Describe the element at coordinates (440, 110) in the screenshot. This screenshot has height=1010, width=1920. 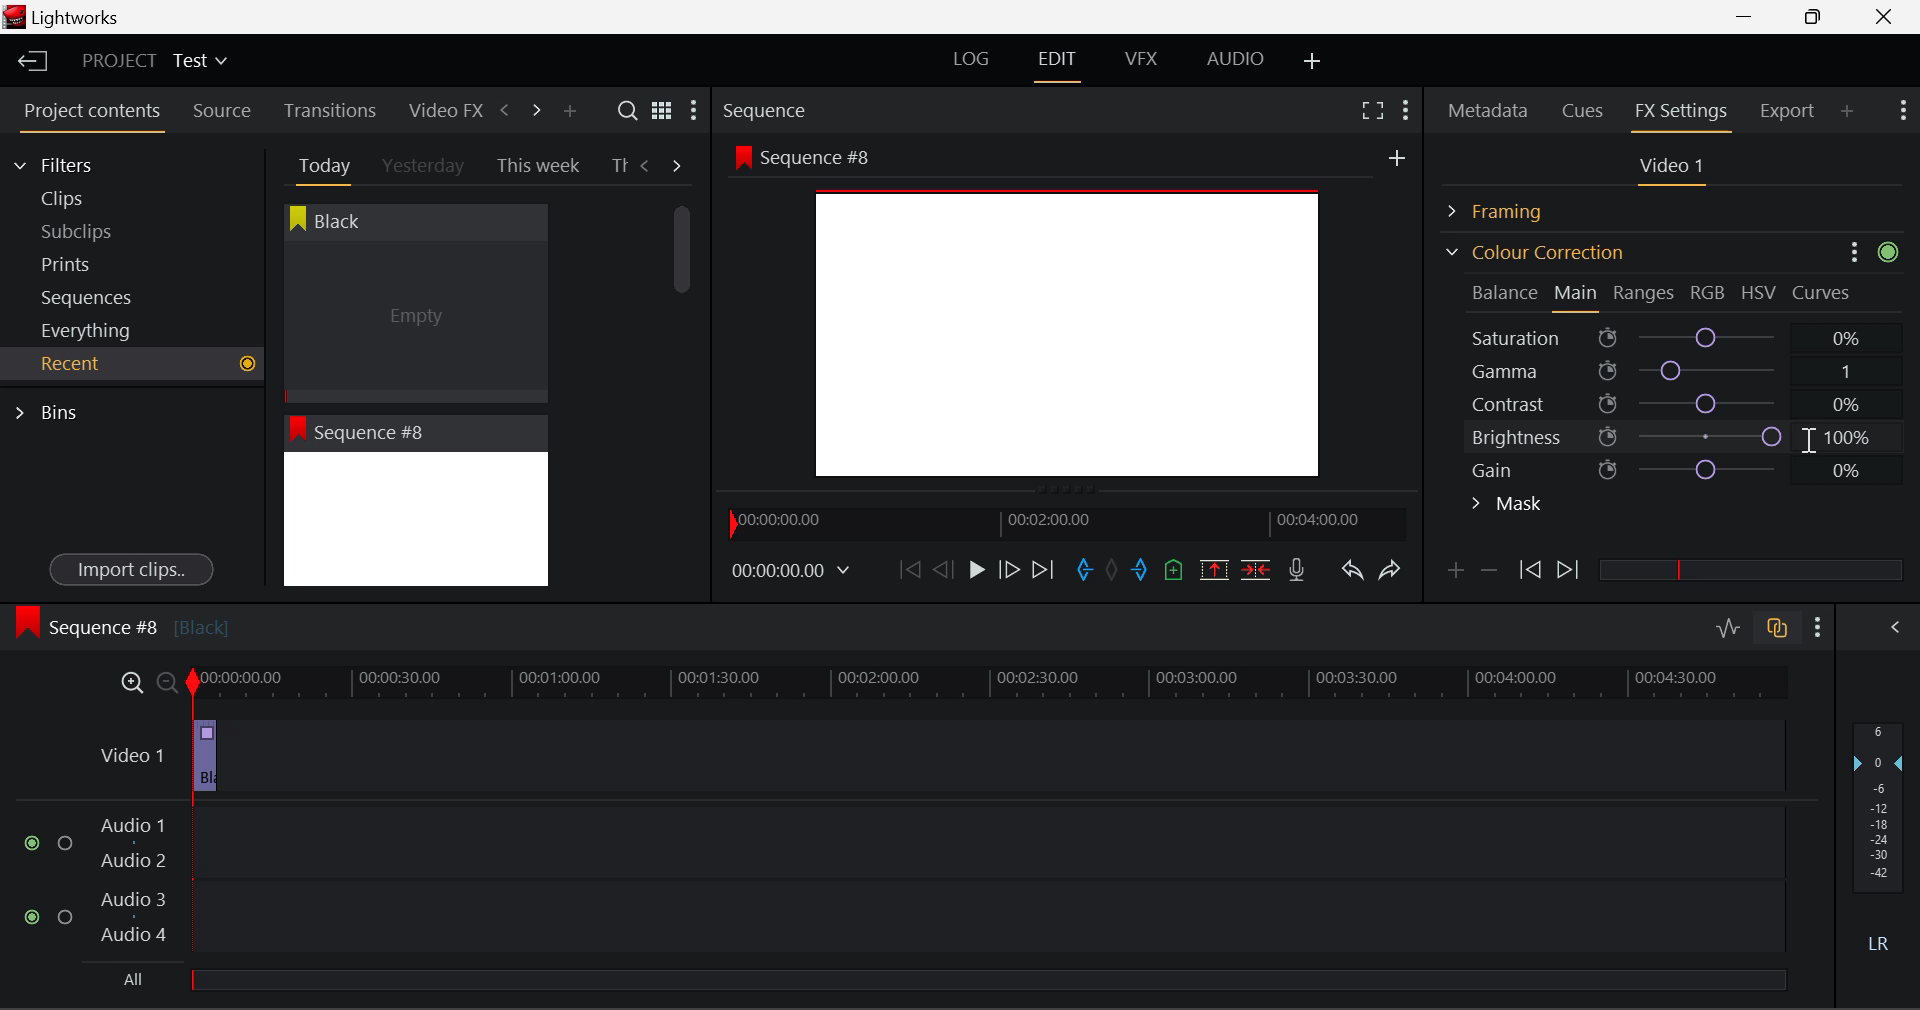
I see `Video FX` at that location.